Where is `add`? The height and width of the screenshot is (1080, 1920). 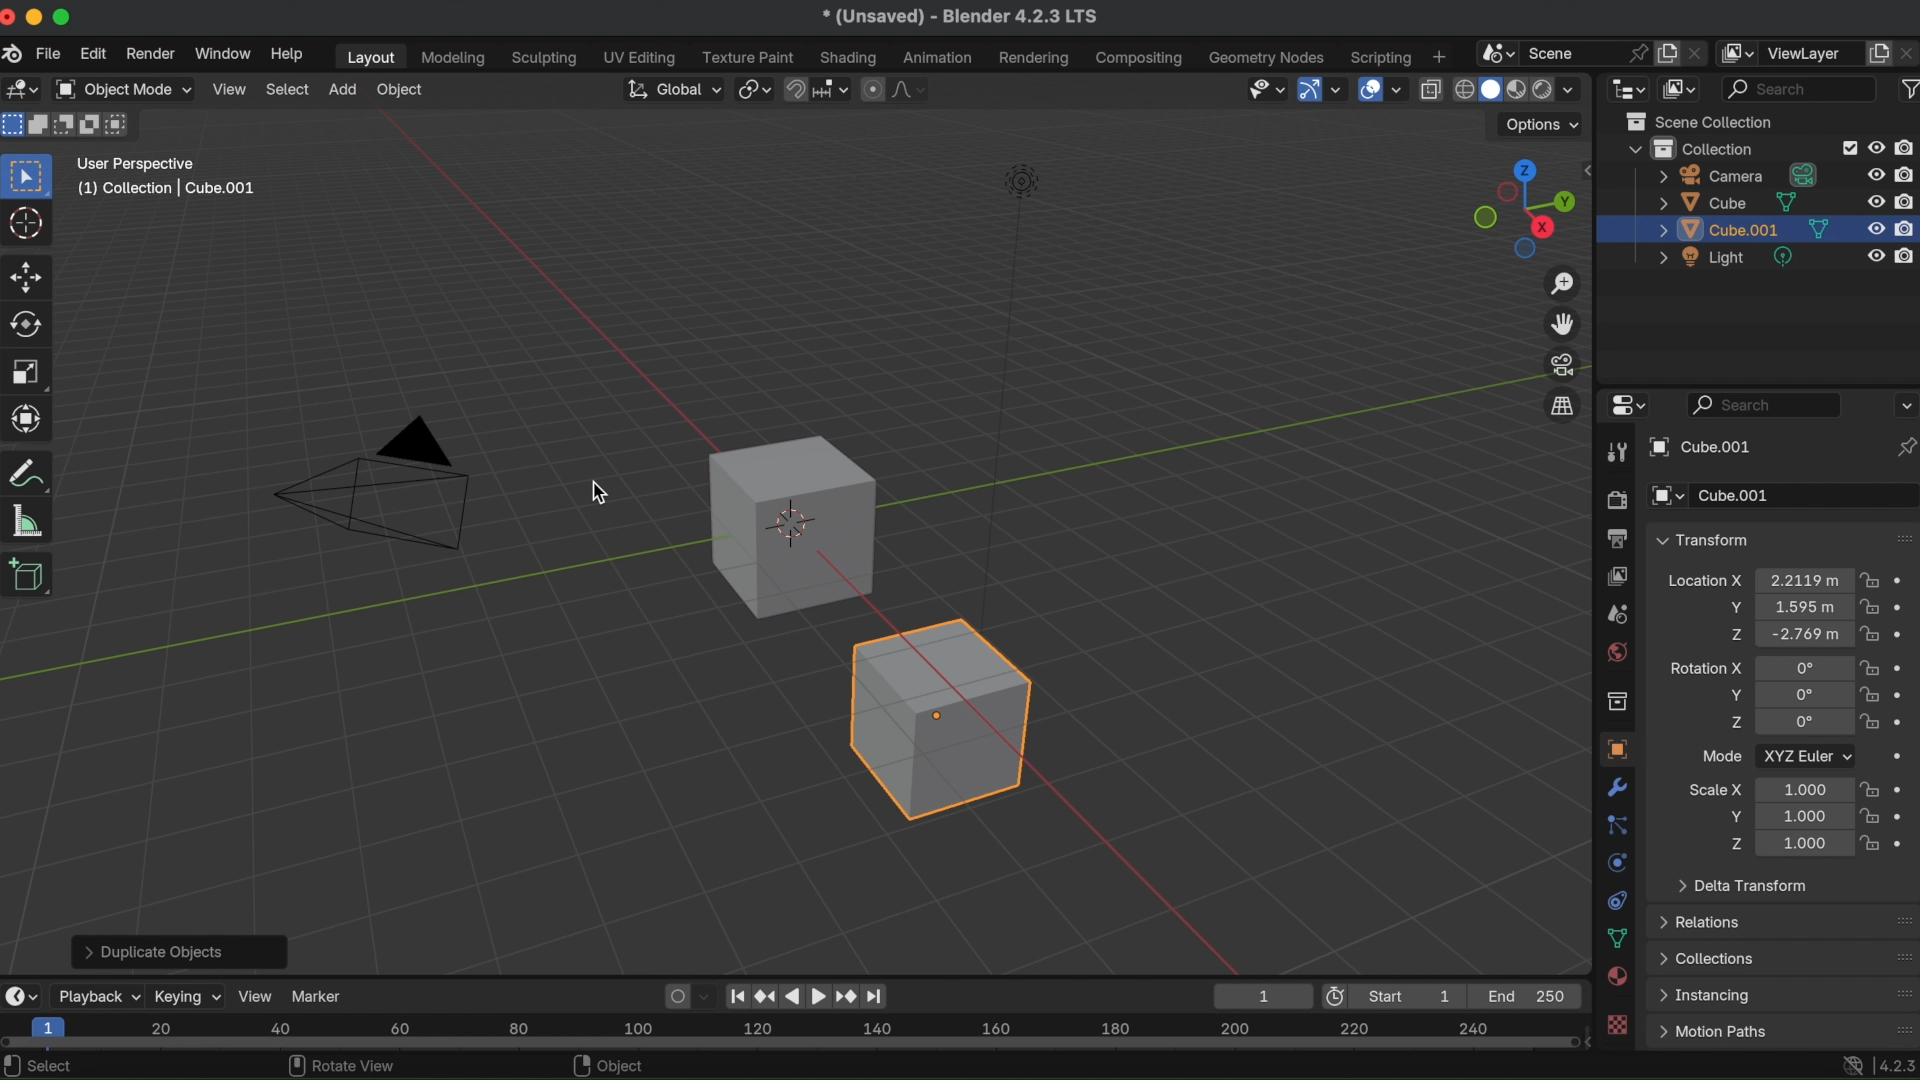
add is located at coordinates (342, 89).